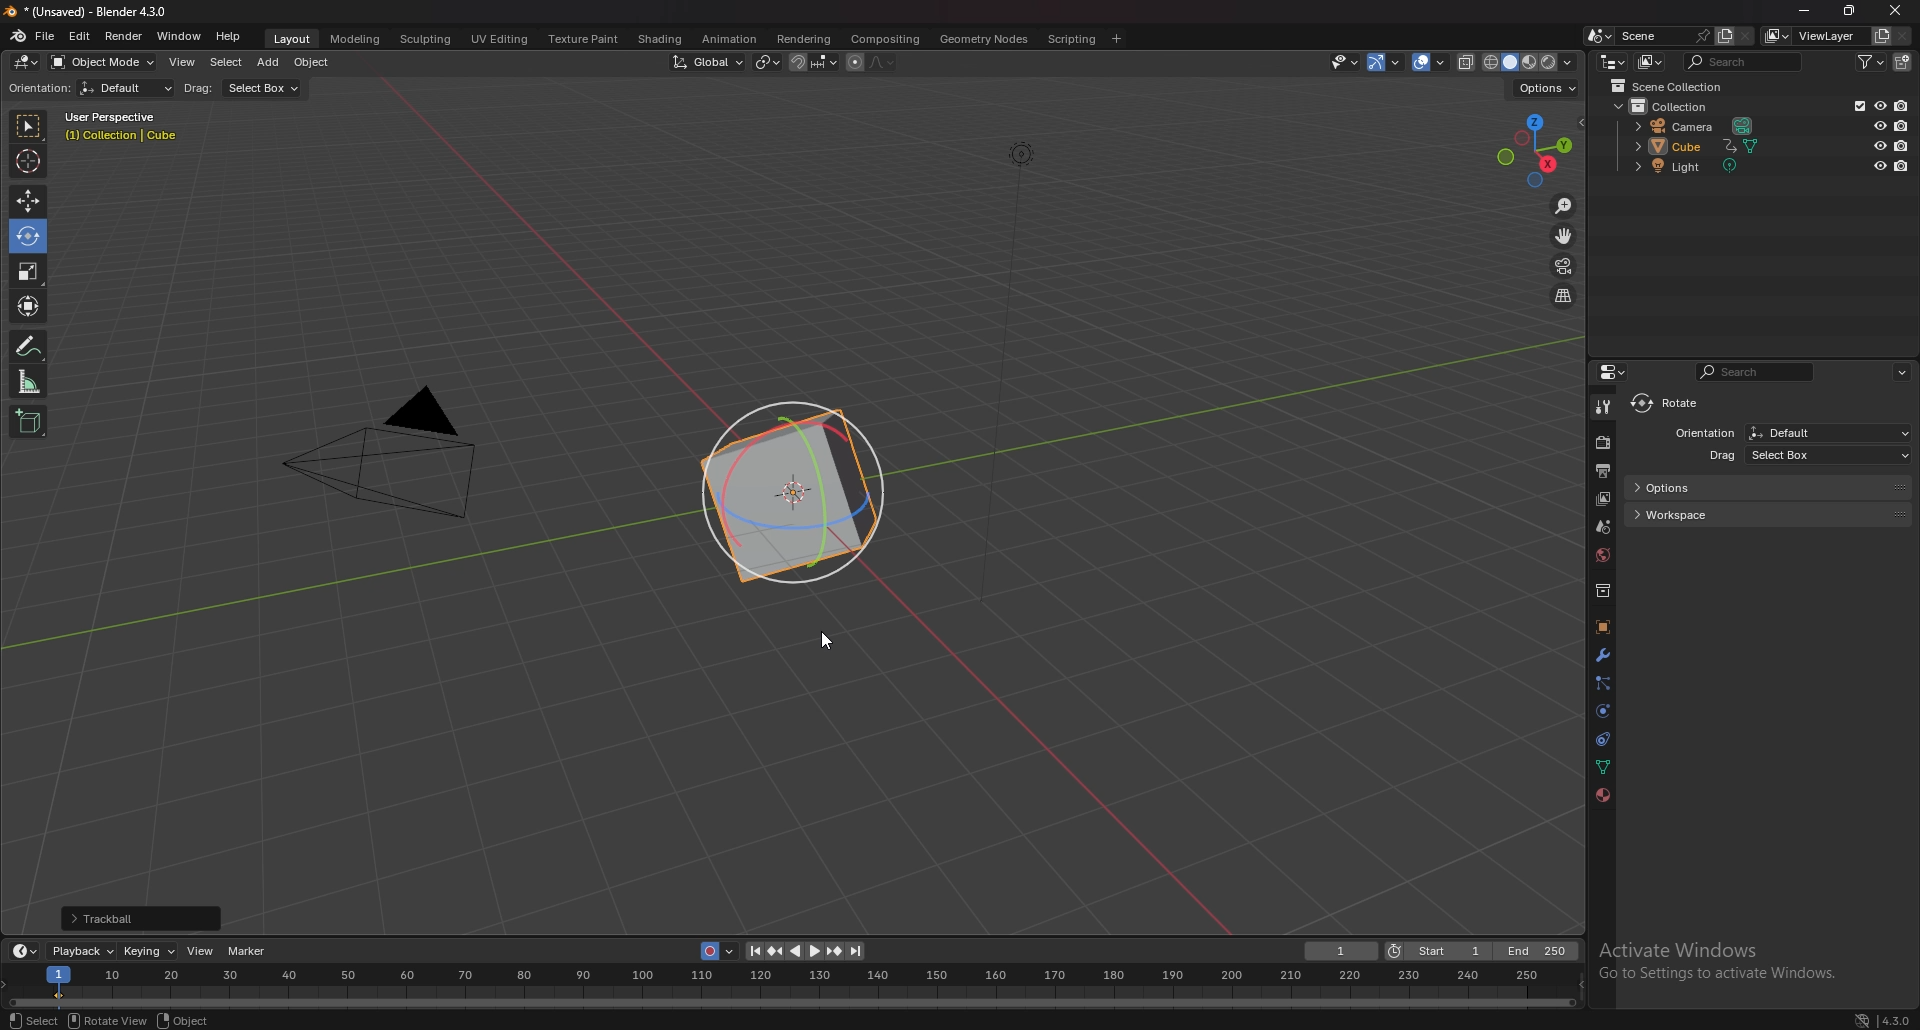 This screenshot has height=1030, width=1920. Describe the element at coordinates (27, 62) in the screenshot. I see `editor type` at that location.